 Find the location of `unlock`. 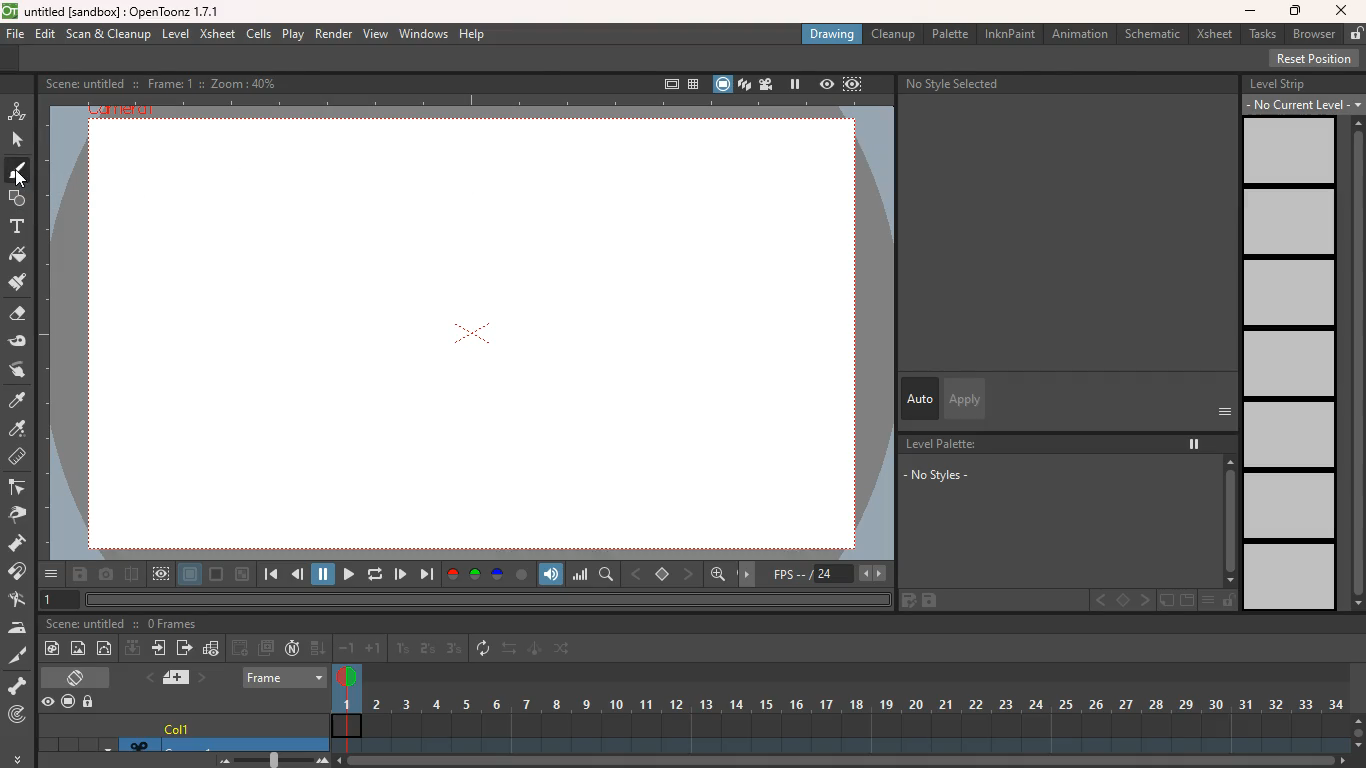

unlock is located at coordinates (1229, 602).